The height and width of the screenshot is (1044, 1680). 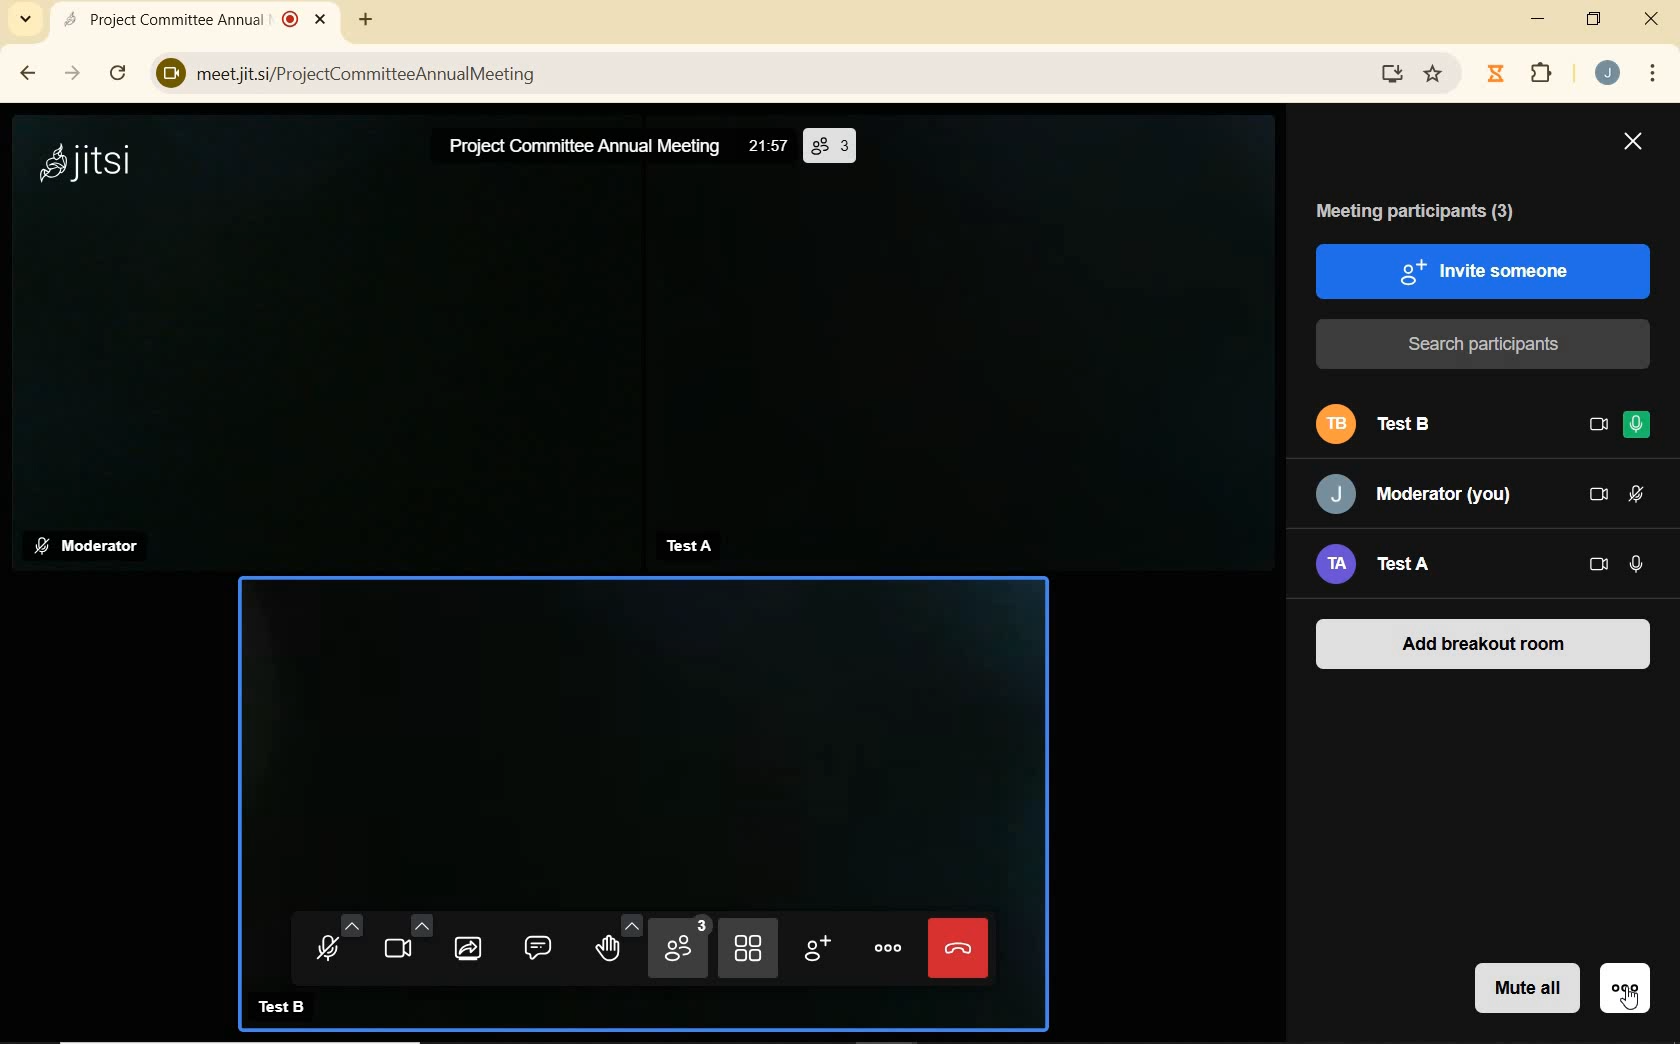 What do you see at coordinates (884, 948) in the screenshot?
I see `more action` at bounding box center [884, 948].